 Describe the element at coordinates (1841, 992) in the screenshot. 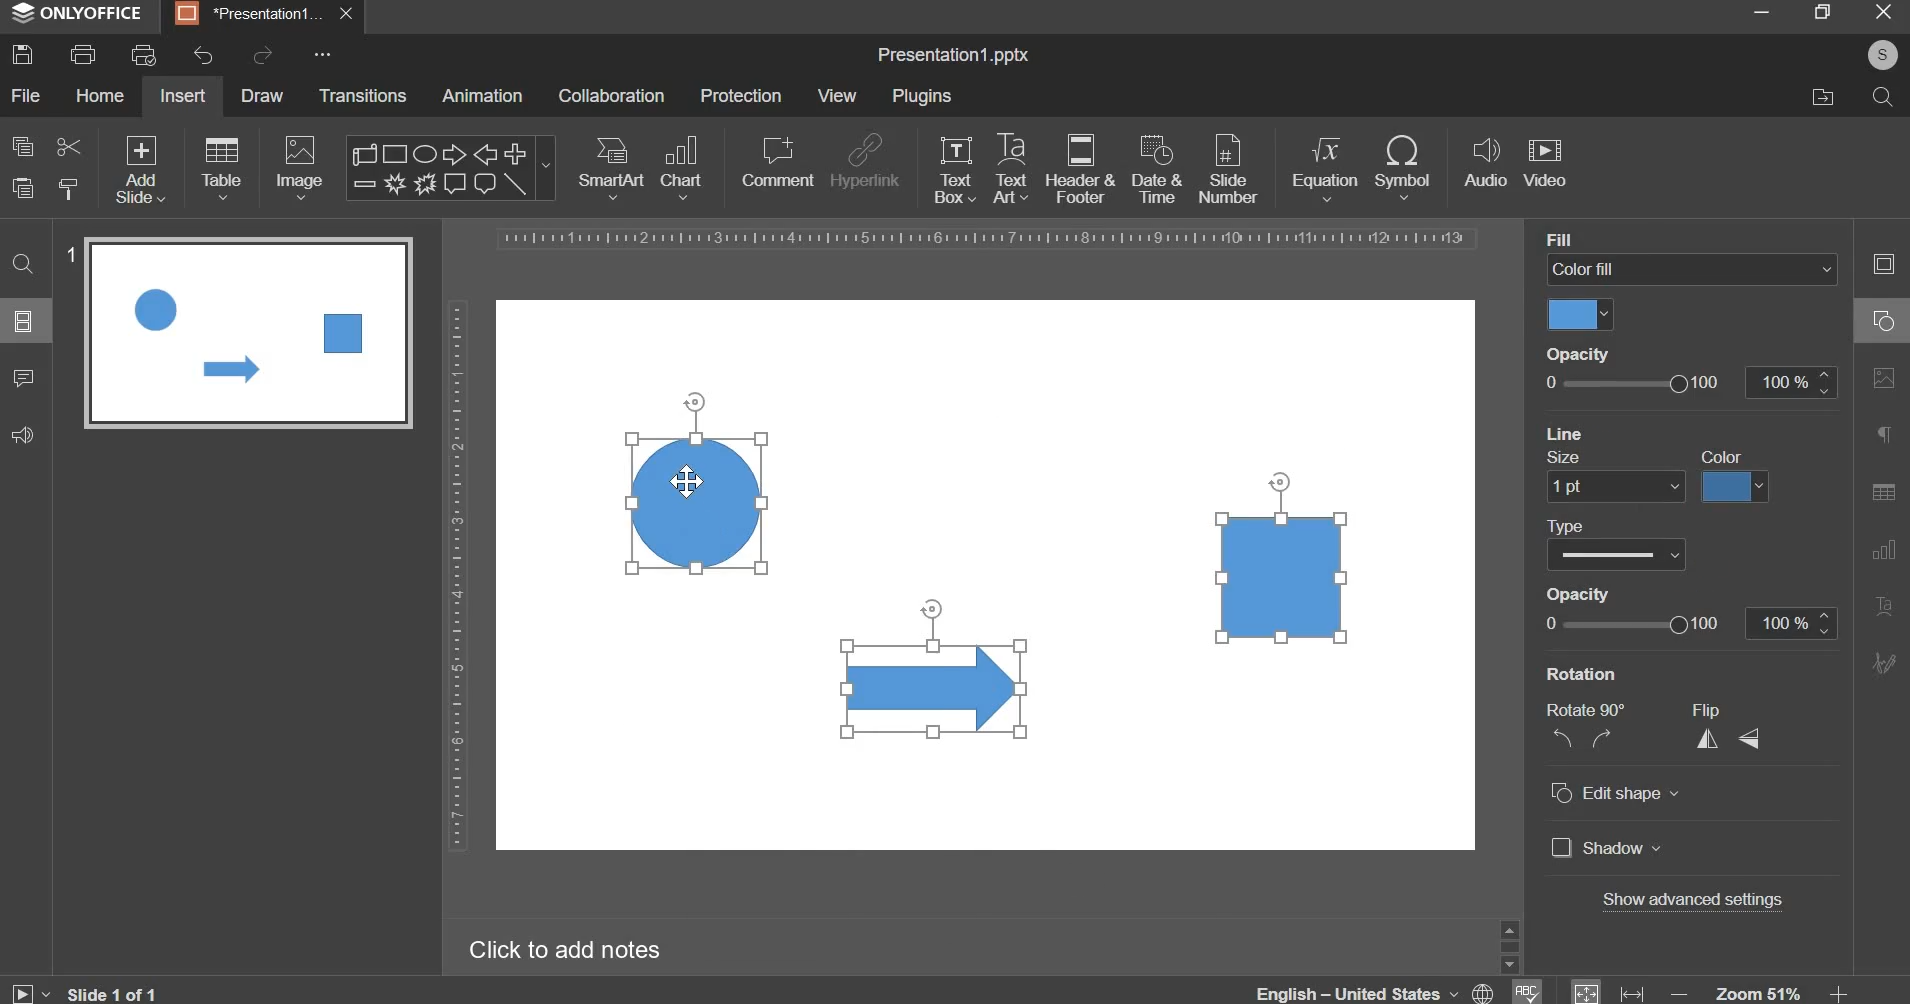

I see `increase zoom` at that location.